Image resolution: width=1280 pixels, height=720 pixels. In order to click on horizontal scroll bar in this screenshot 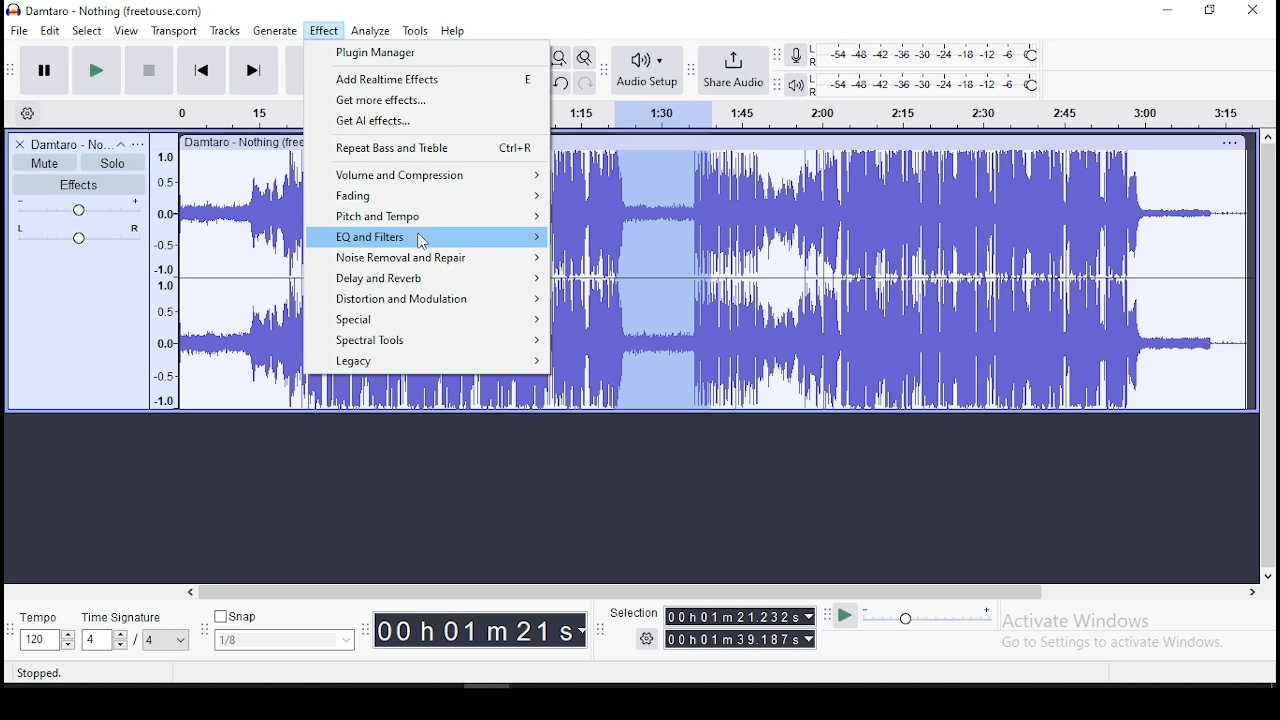, I will do `click(720, 592)`.